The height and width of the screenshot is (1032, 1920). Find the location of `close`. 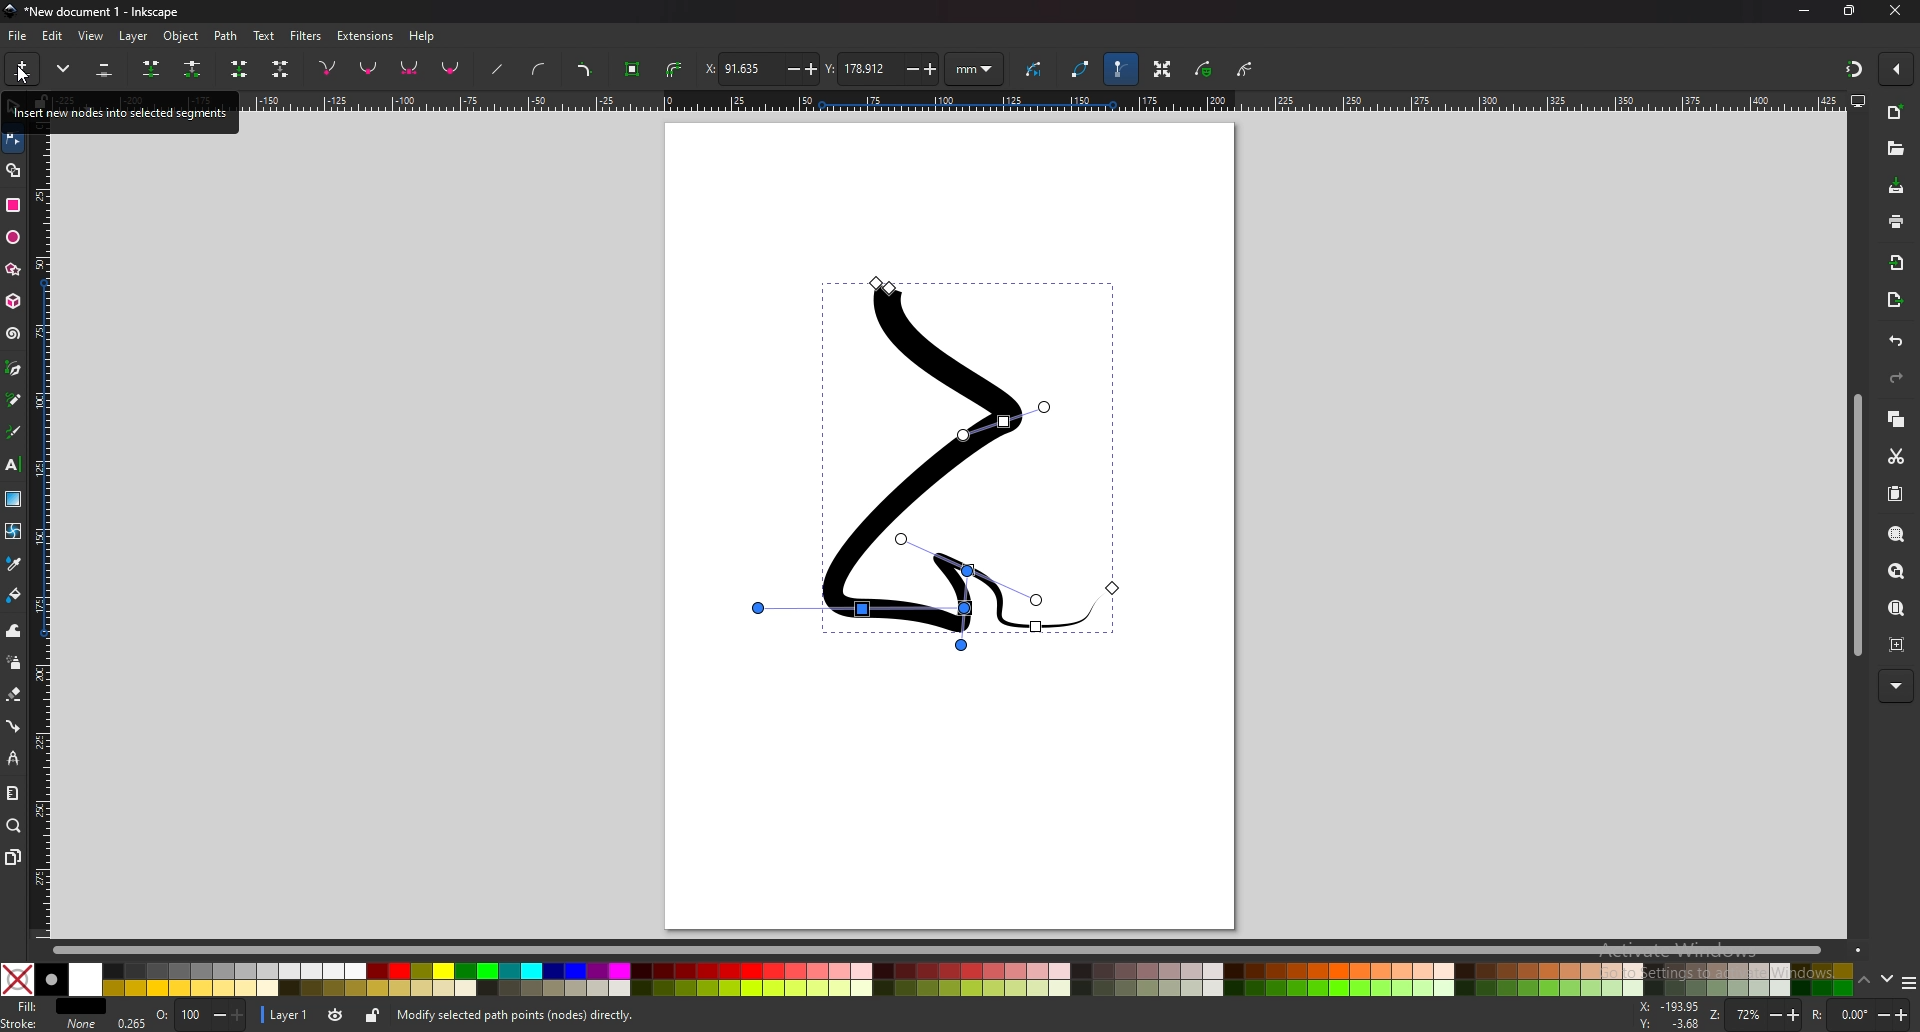

close is located at coordinates (1895, 11).